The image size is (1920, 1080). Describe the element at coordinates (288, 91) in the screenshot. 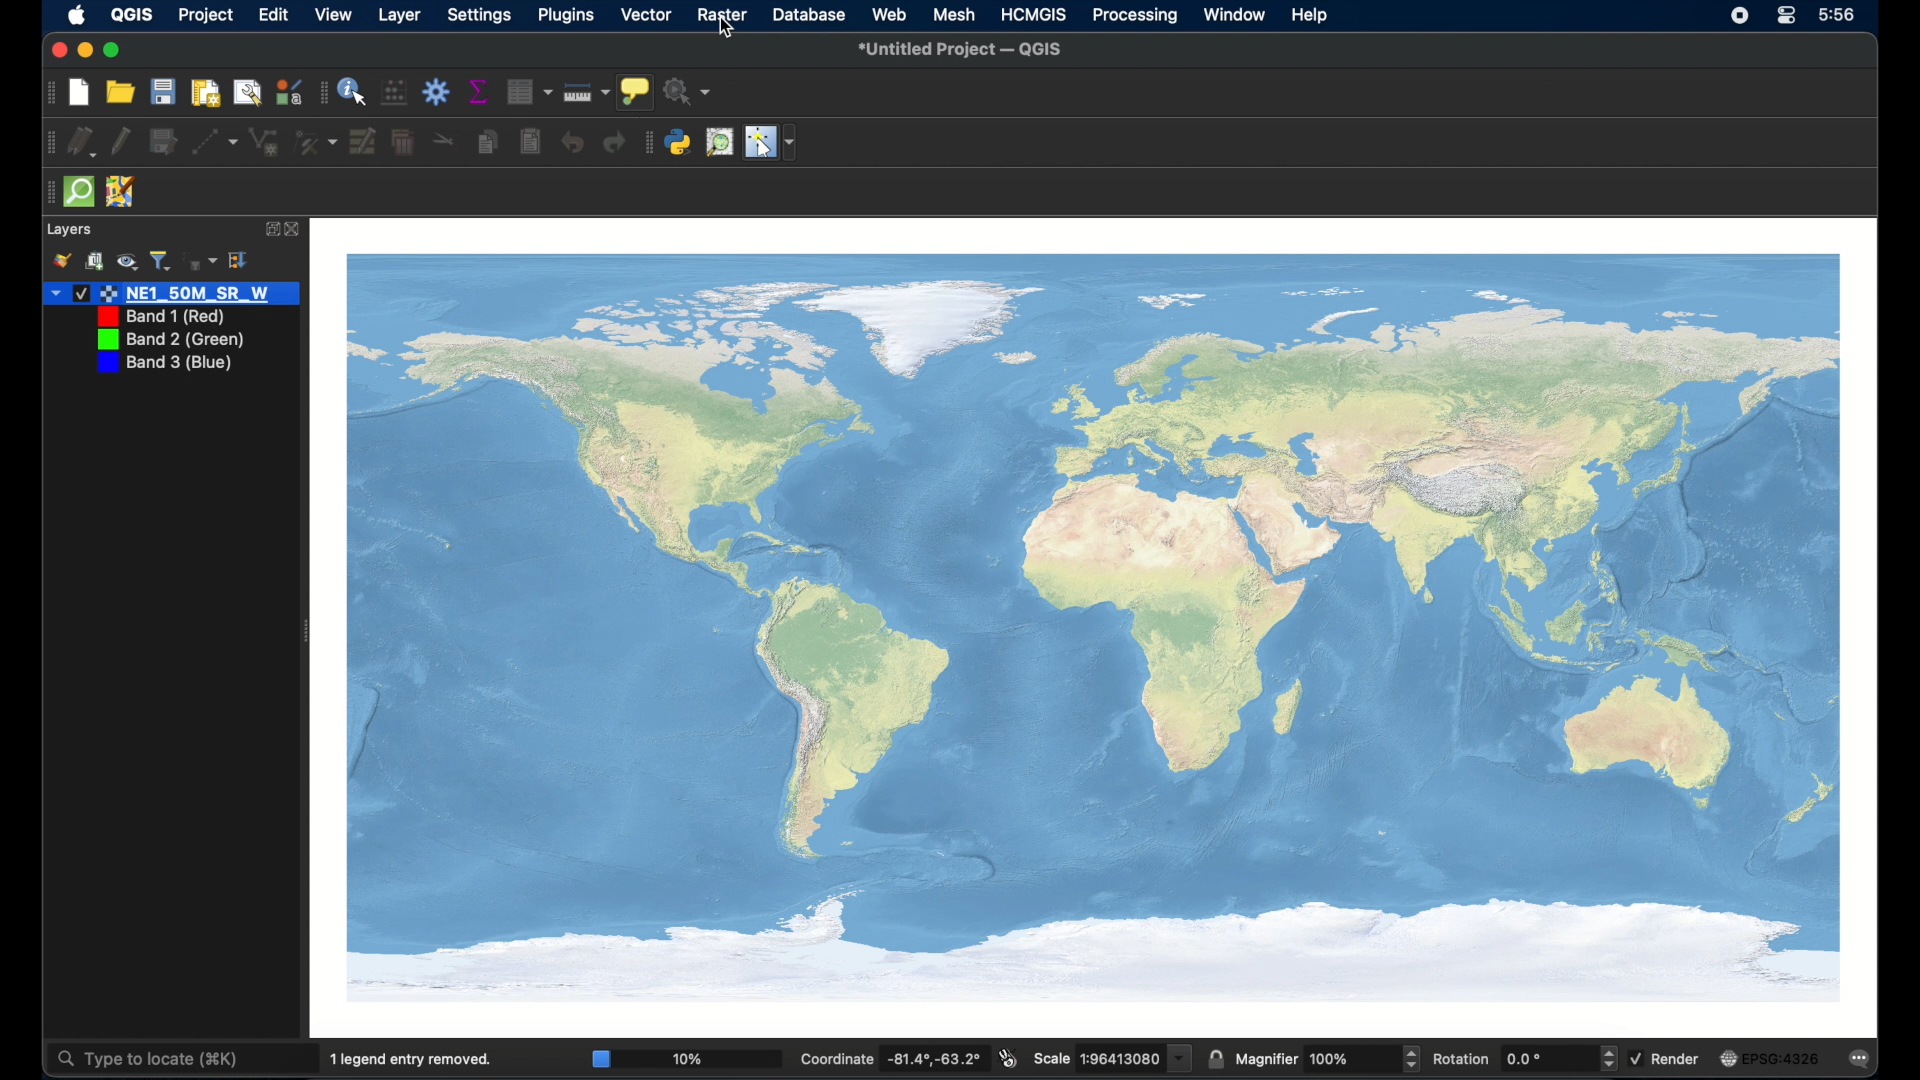

I see `style manager` at that location.